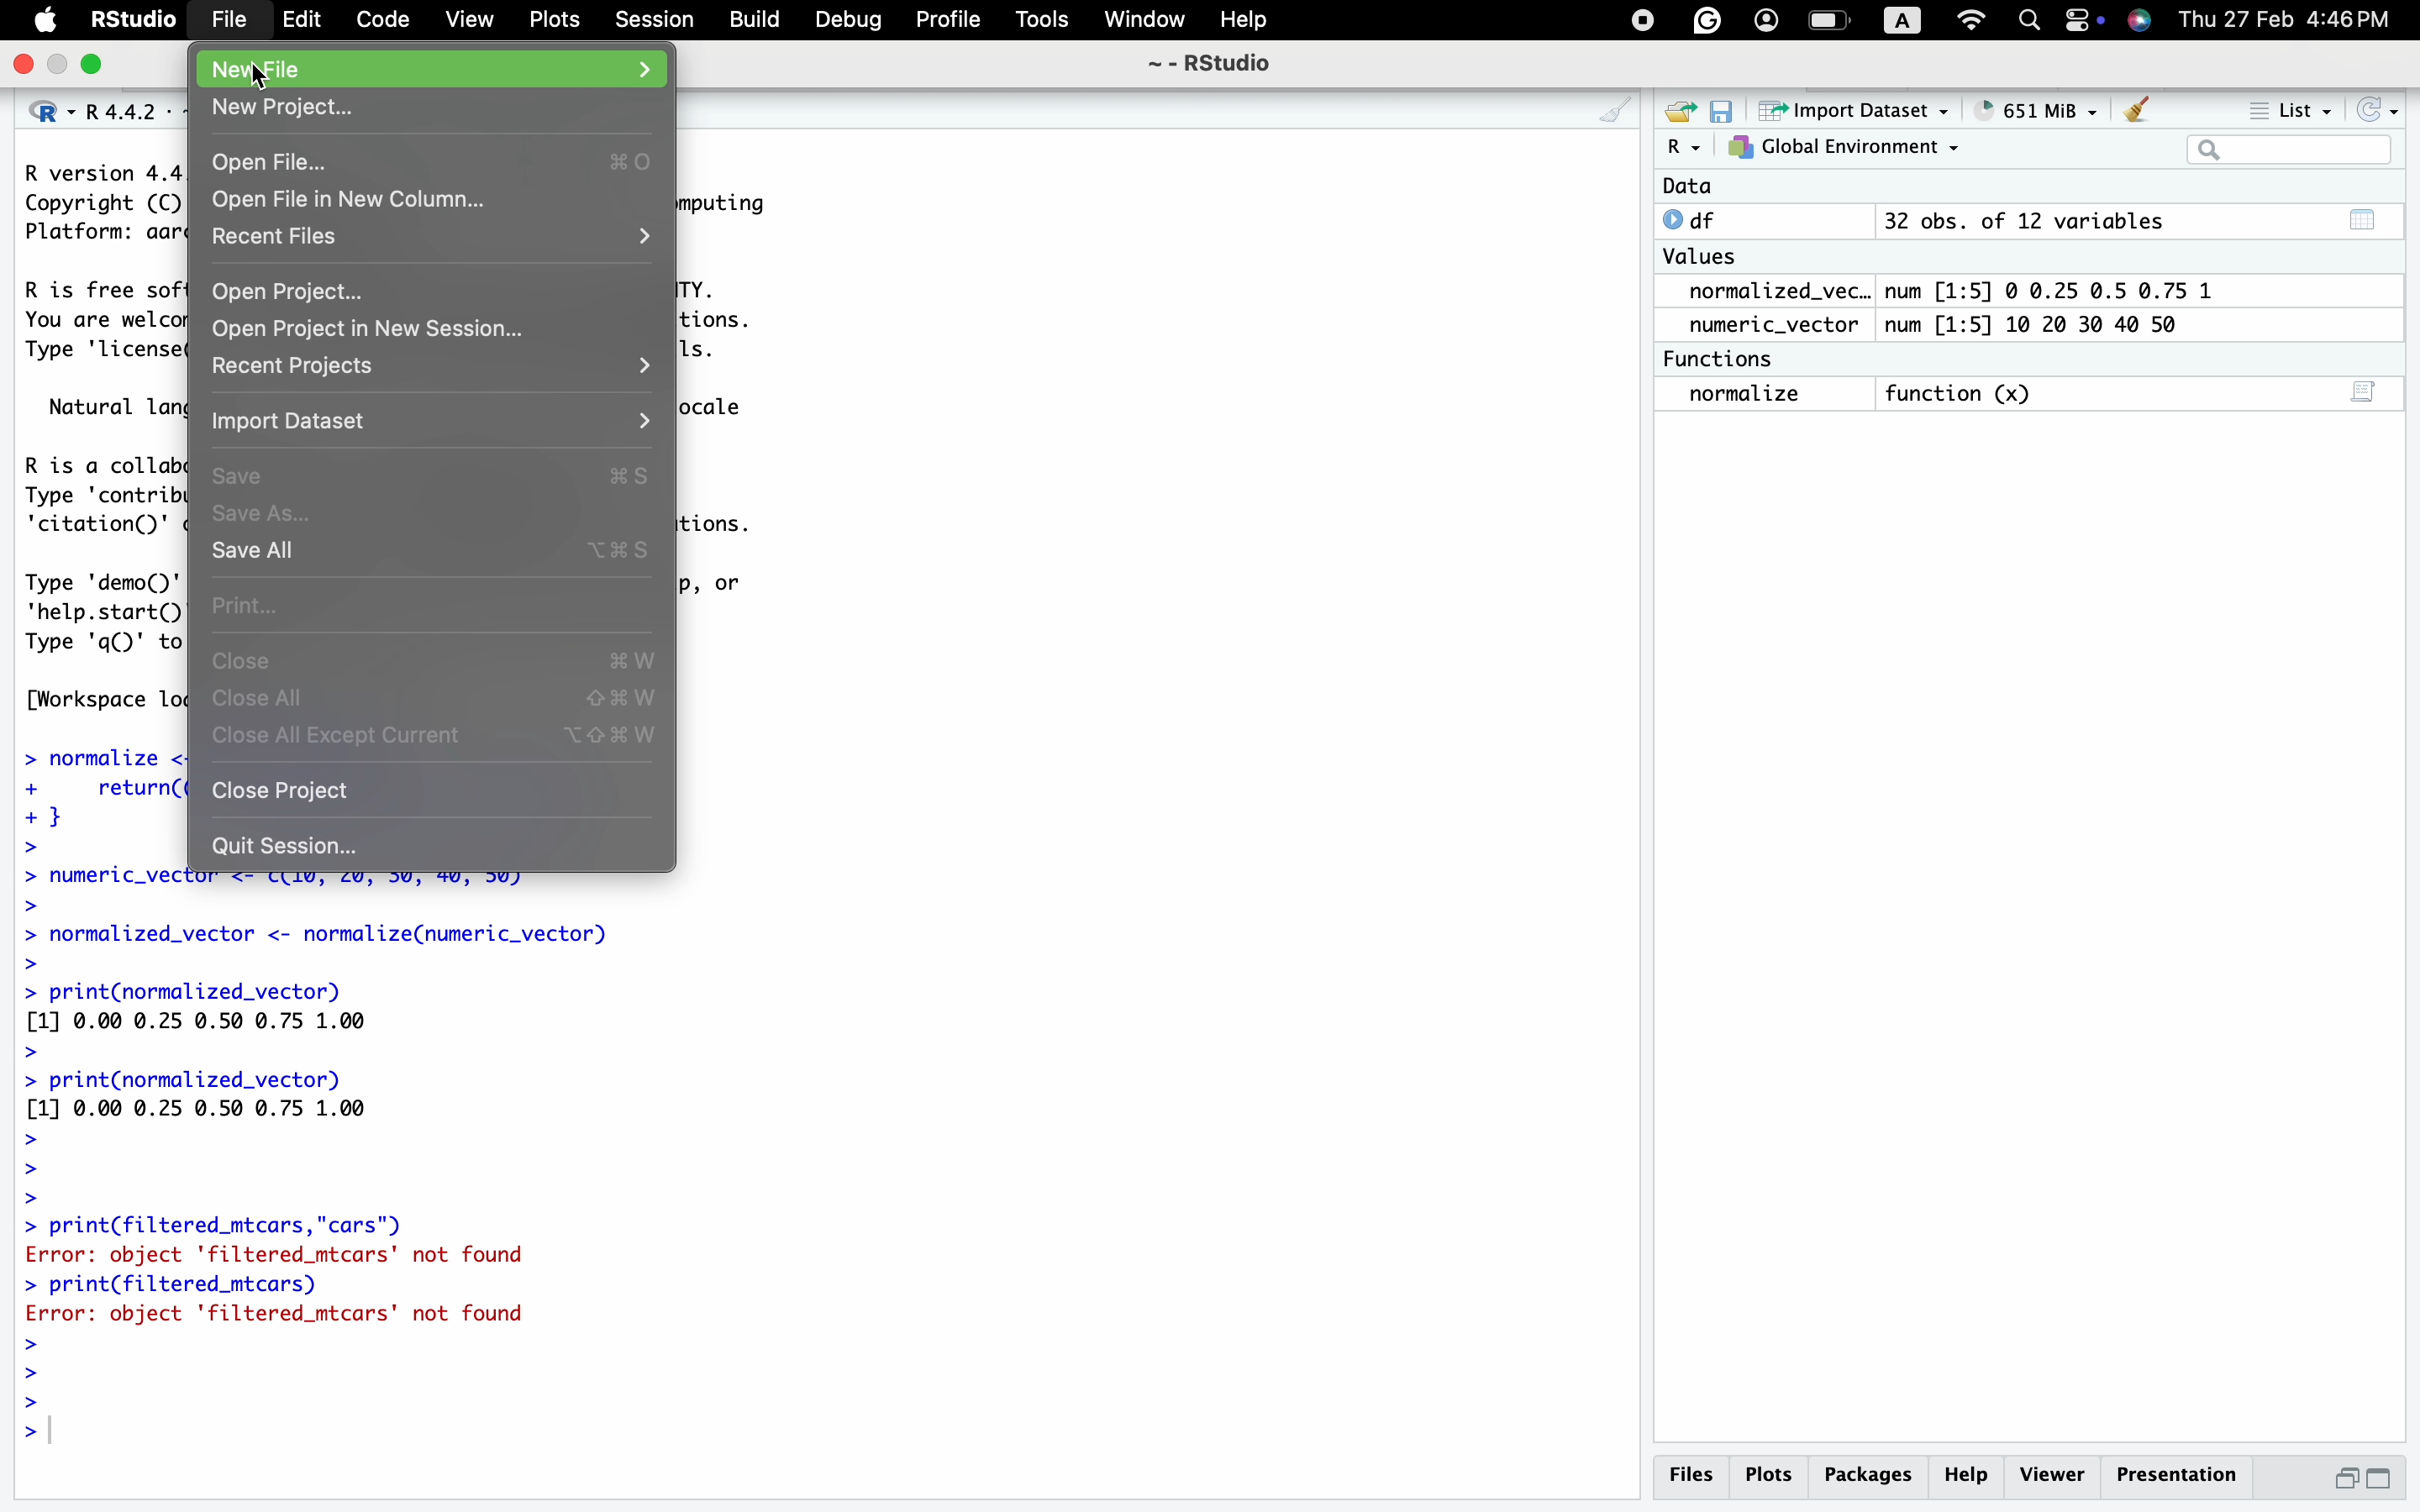 This screenshot has width=2420, height=1512. Describe the element at coordinates (435, 661) in the screenshot. I see `Close` at that location.